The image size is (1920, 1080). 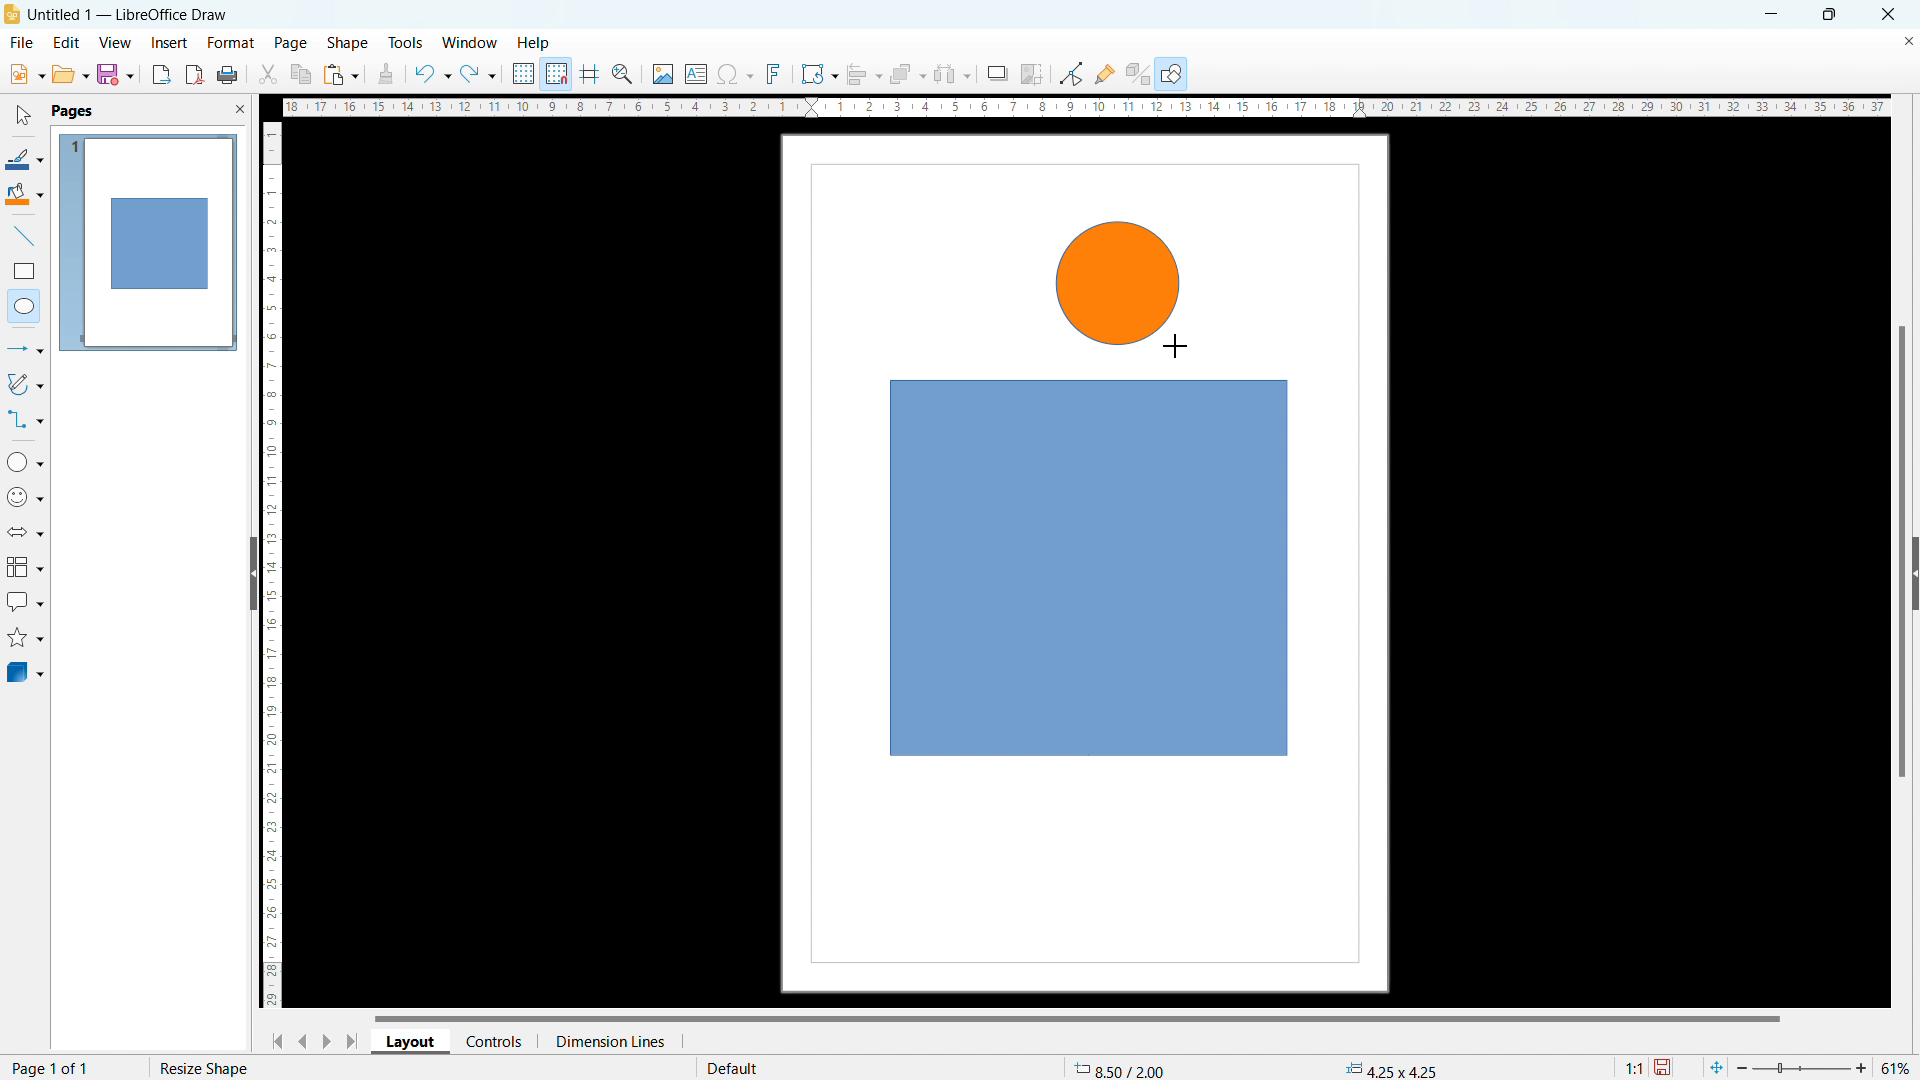 I want to click on document title, so click(x=132, y=14).